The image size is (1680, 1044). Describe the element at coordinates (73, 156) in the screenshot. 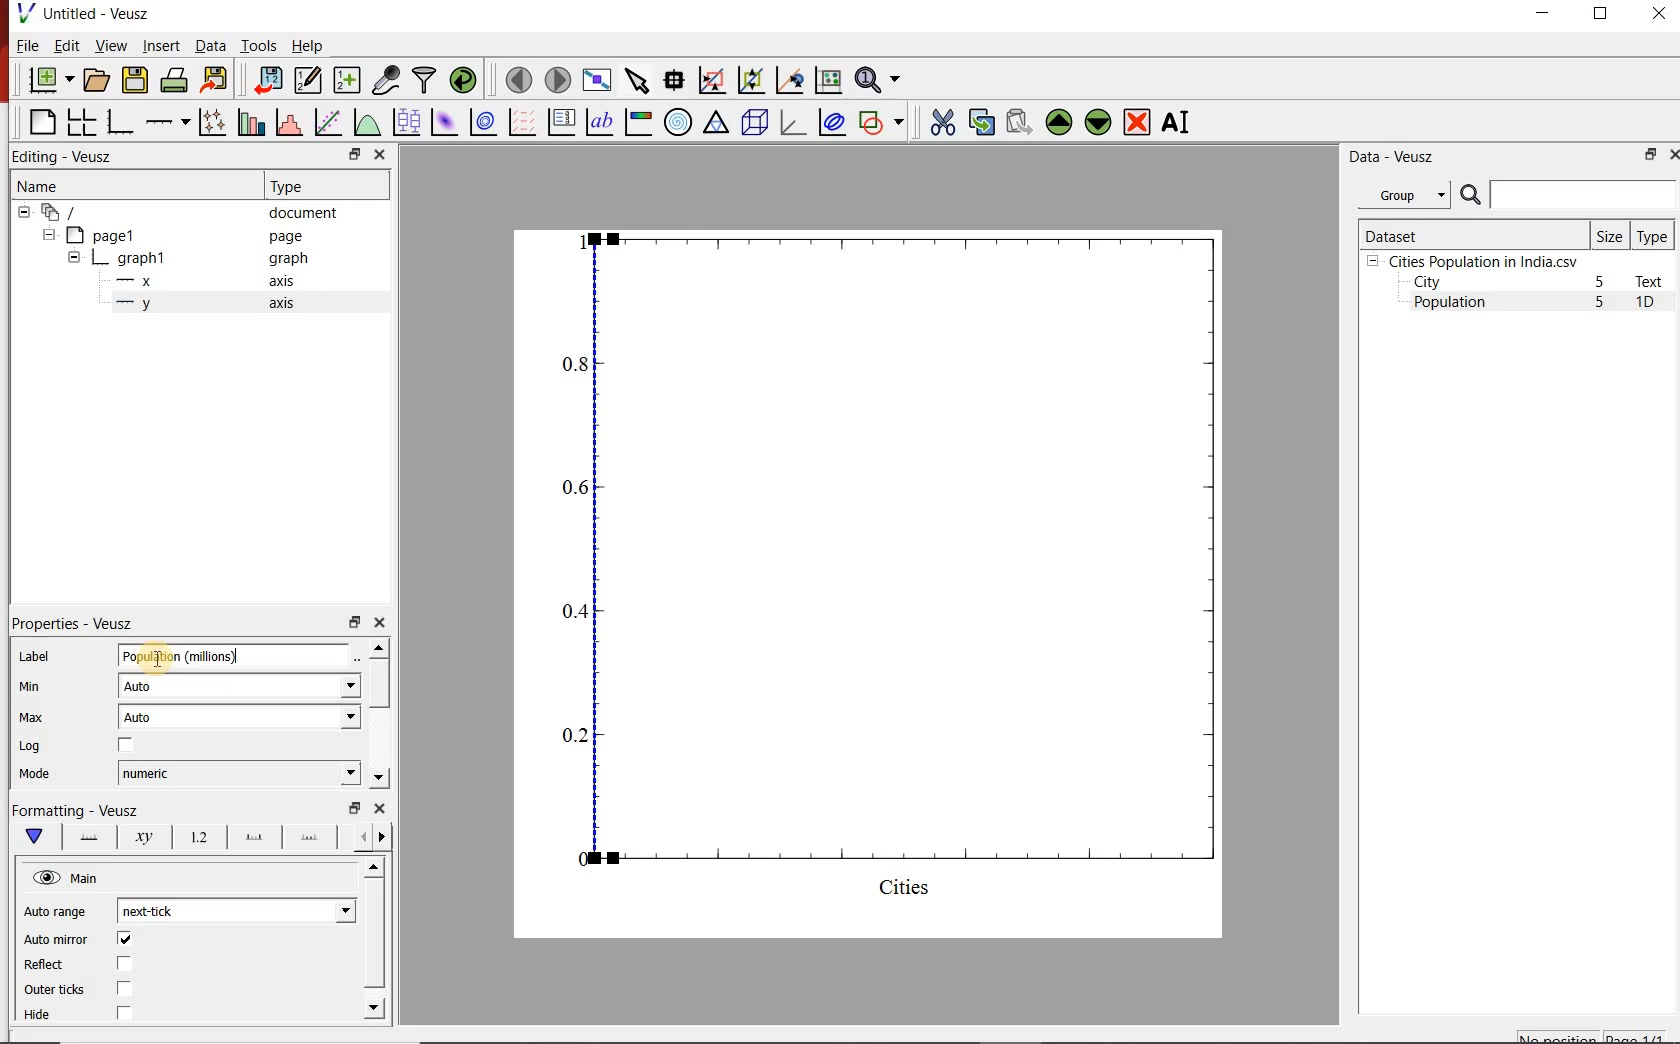

I see `Editing - Veusz` at that location.